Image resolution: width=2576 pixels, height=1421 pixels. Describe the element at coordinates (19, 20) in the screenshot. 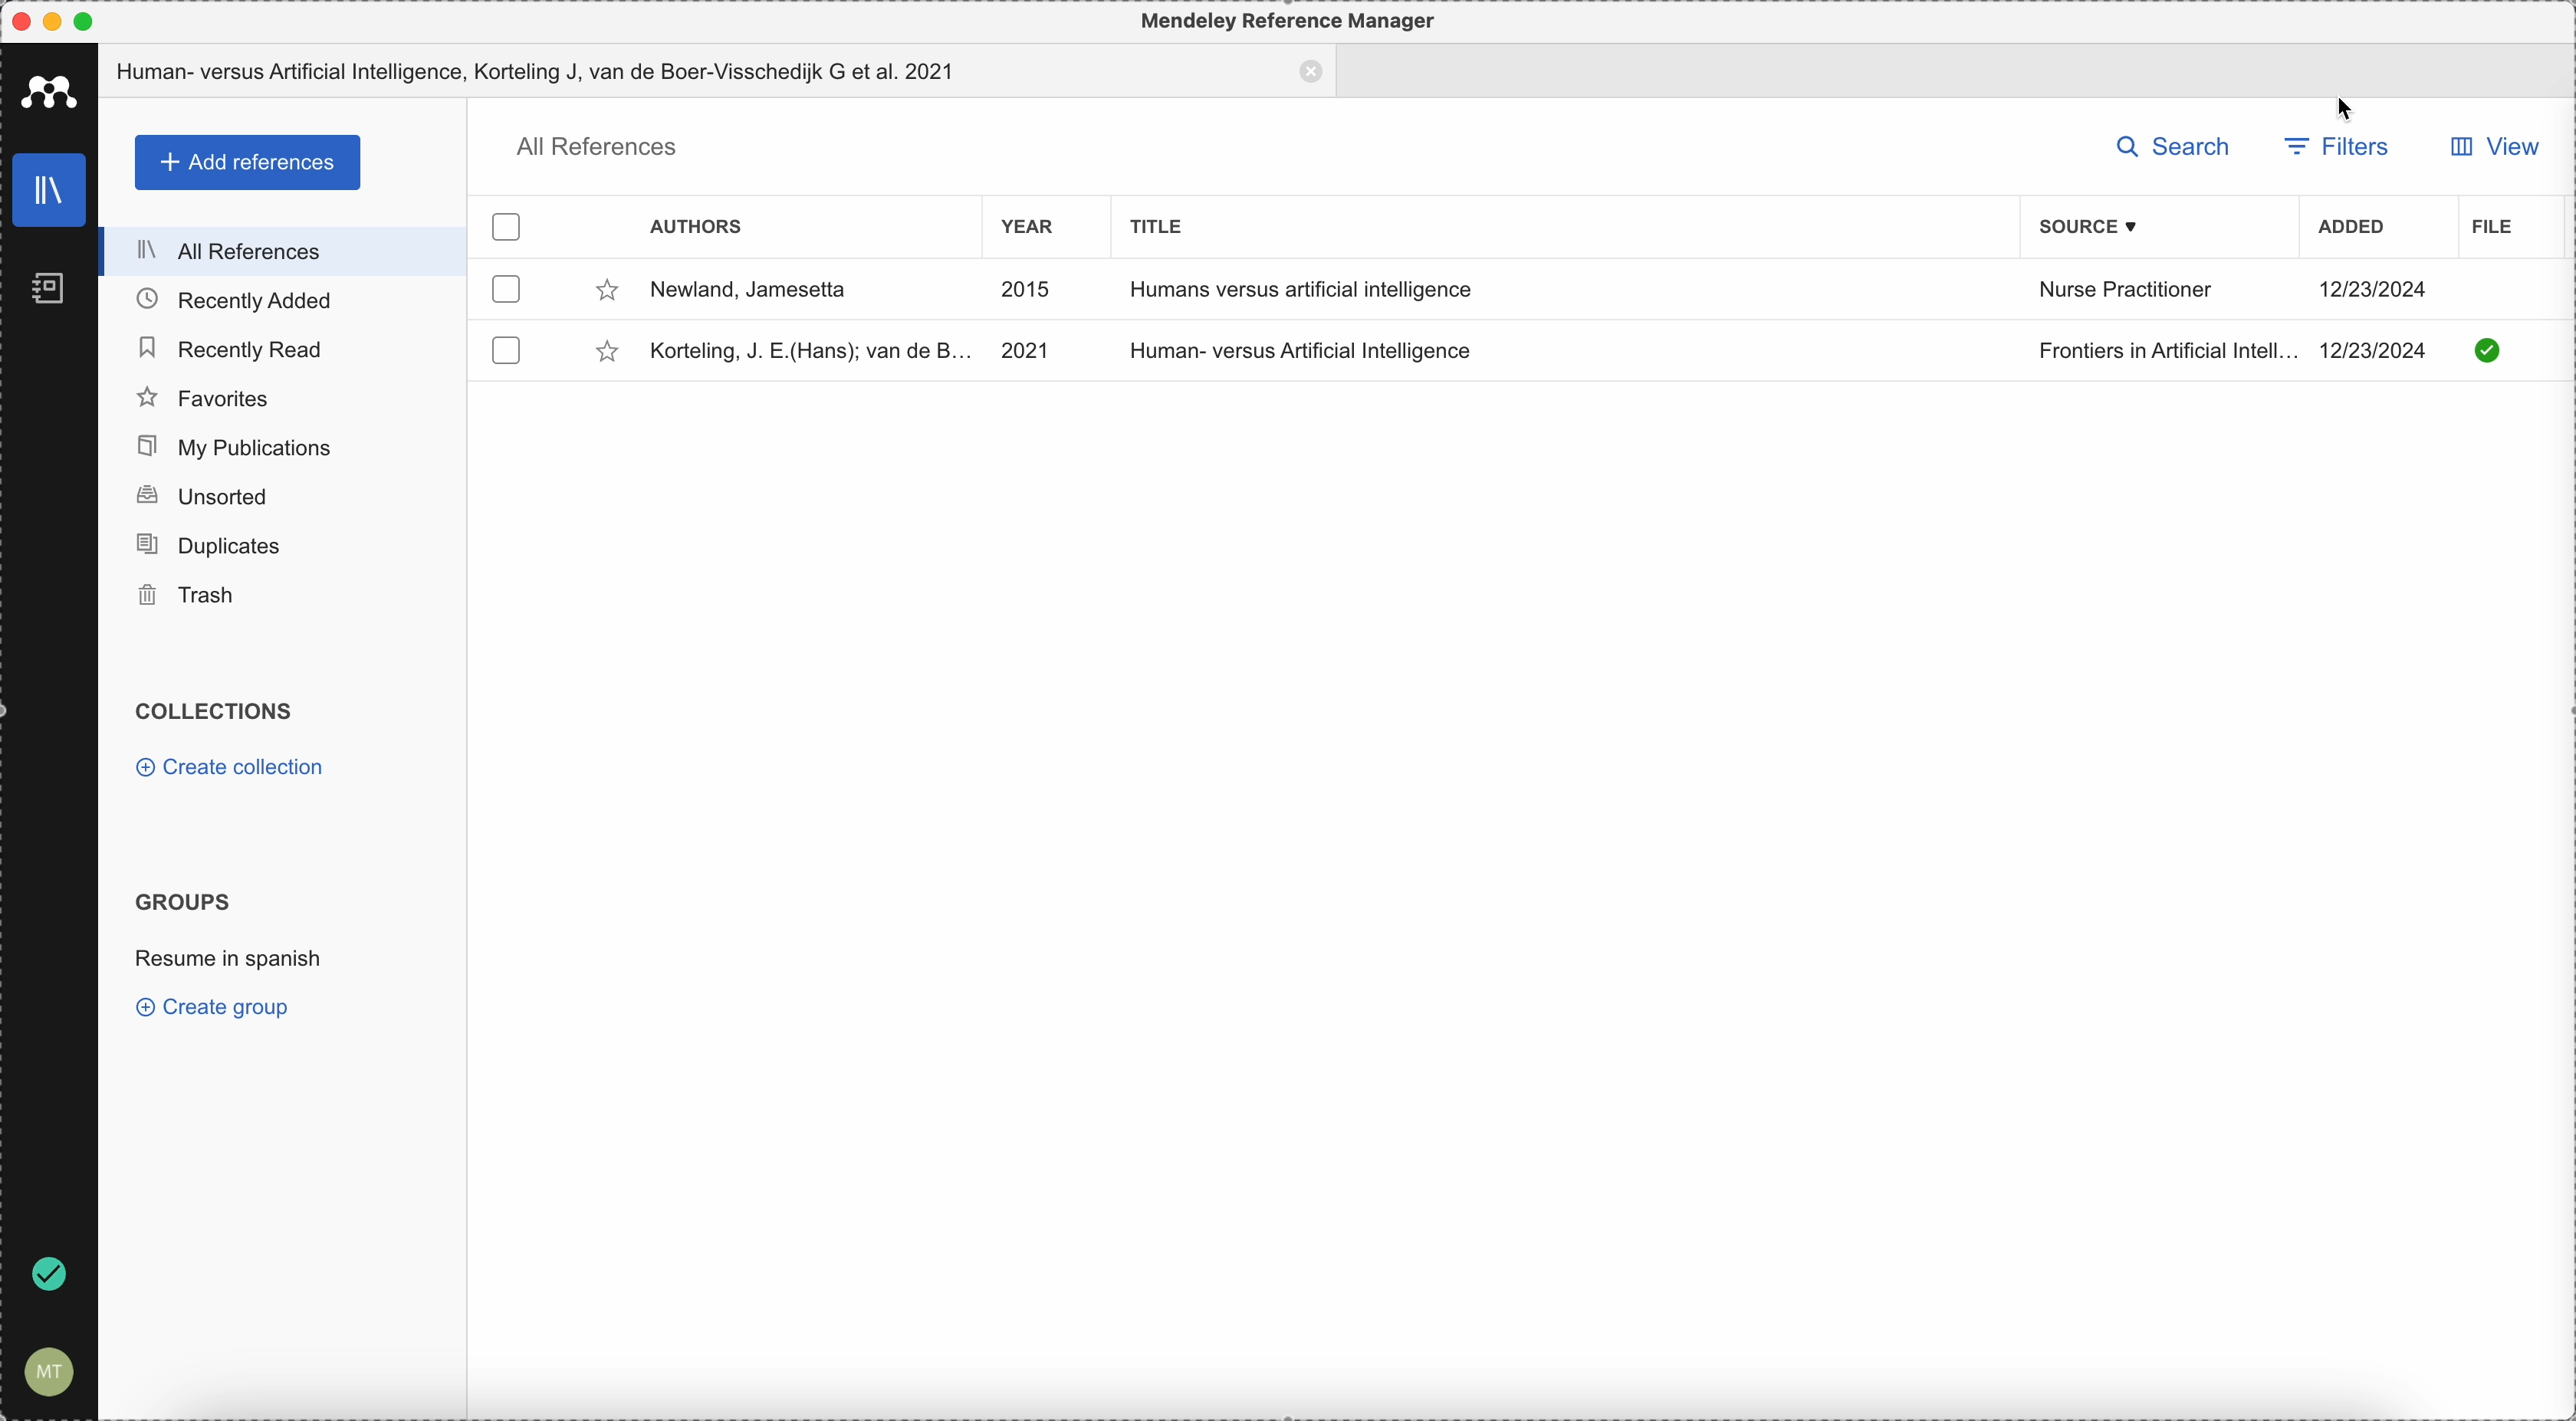

I see `close Mendeley` at that location.